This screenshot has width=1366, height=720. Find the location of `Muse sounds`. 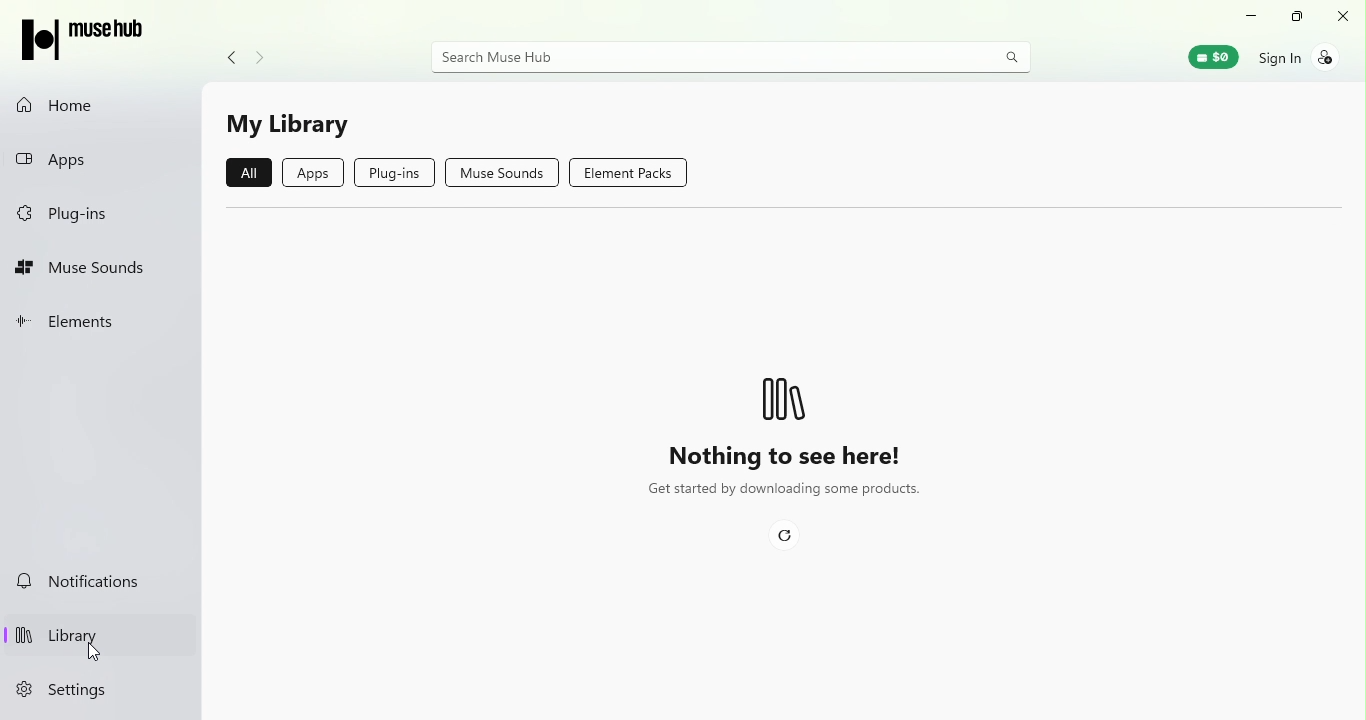

Muse sounds is located at coordinates (102, 271).